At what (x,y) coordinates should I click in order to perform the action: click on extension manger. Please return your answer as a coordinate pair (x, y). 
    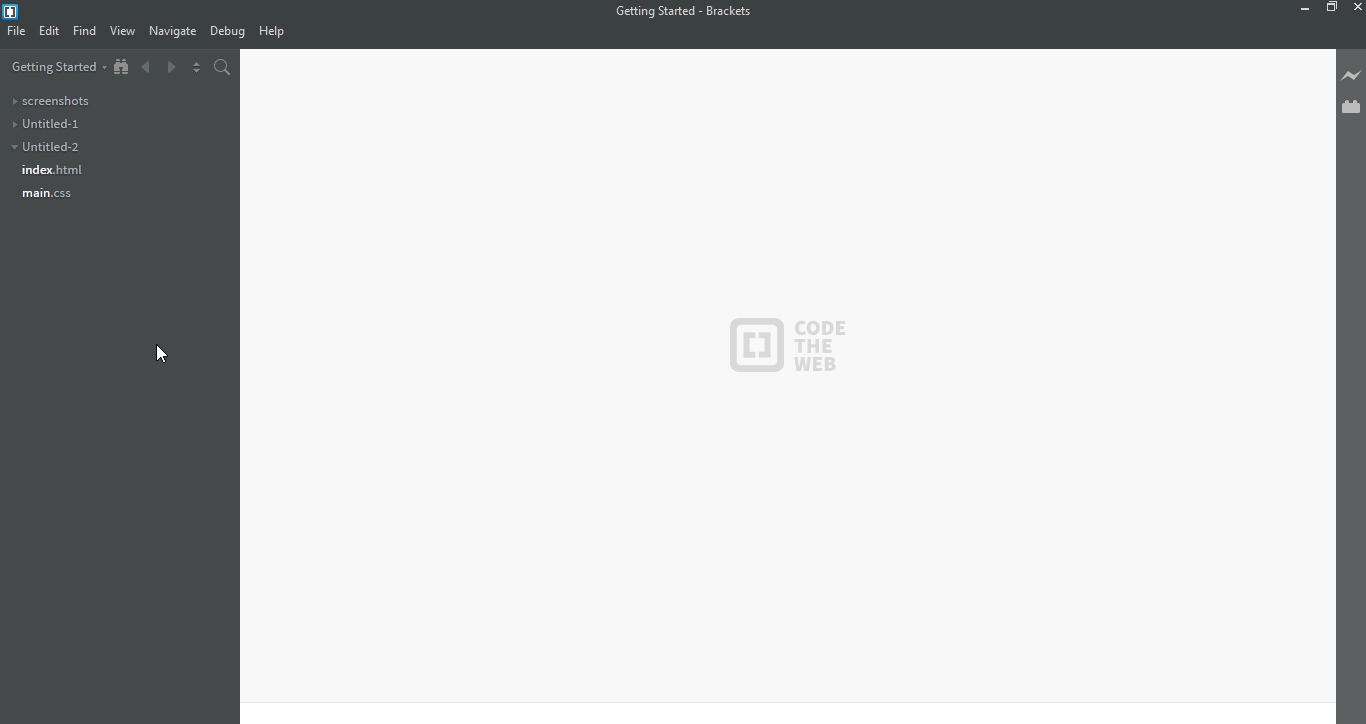
    Looking at the image, I should click on (1350, 108).